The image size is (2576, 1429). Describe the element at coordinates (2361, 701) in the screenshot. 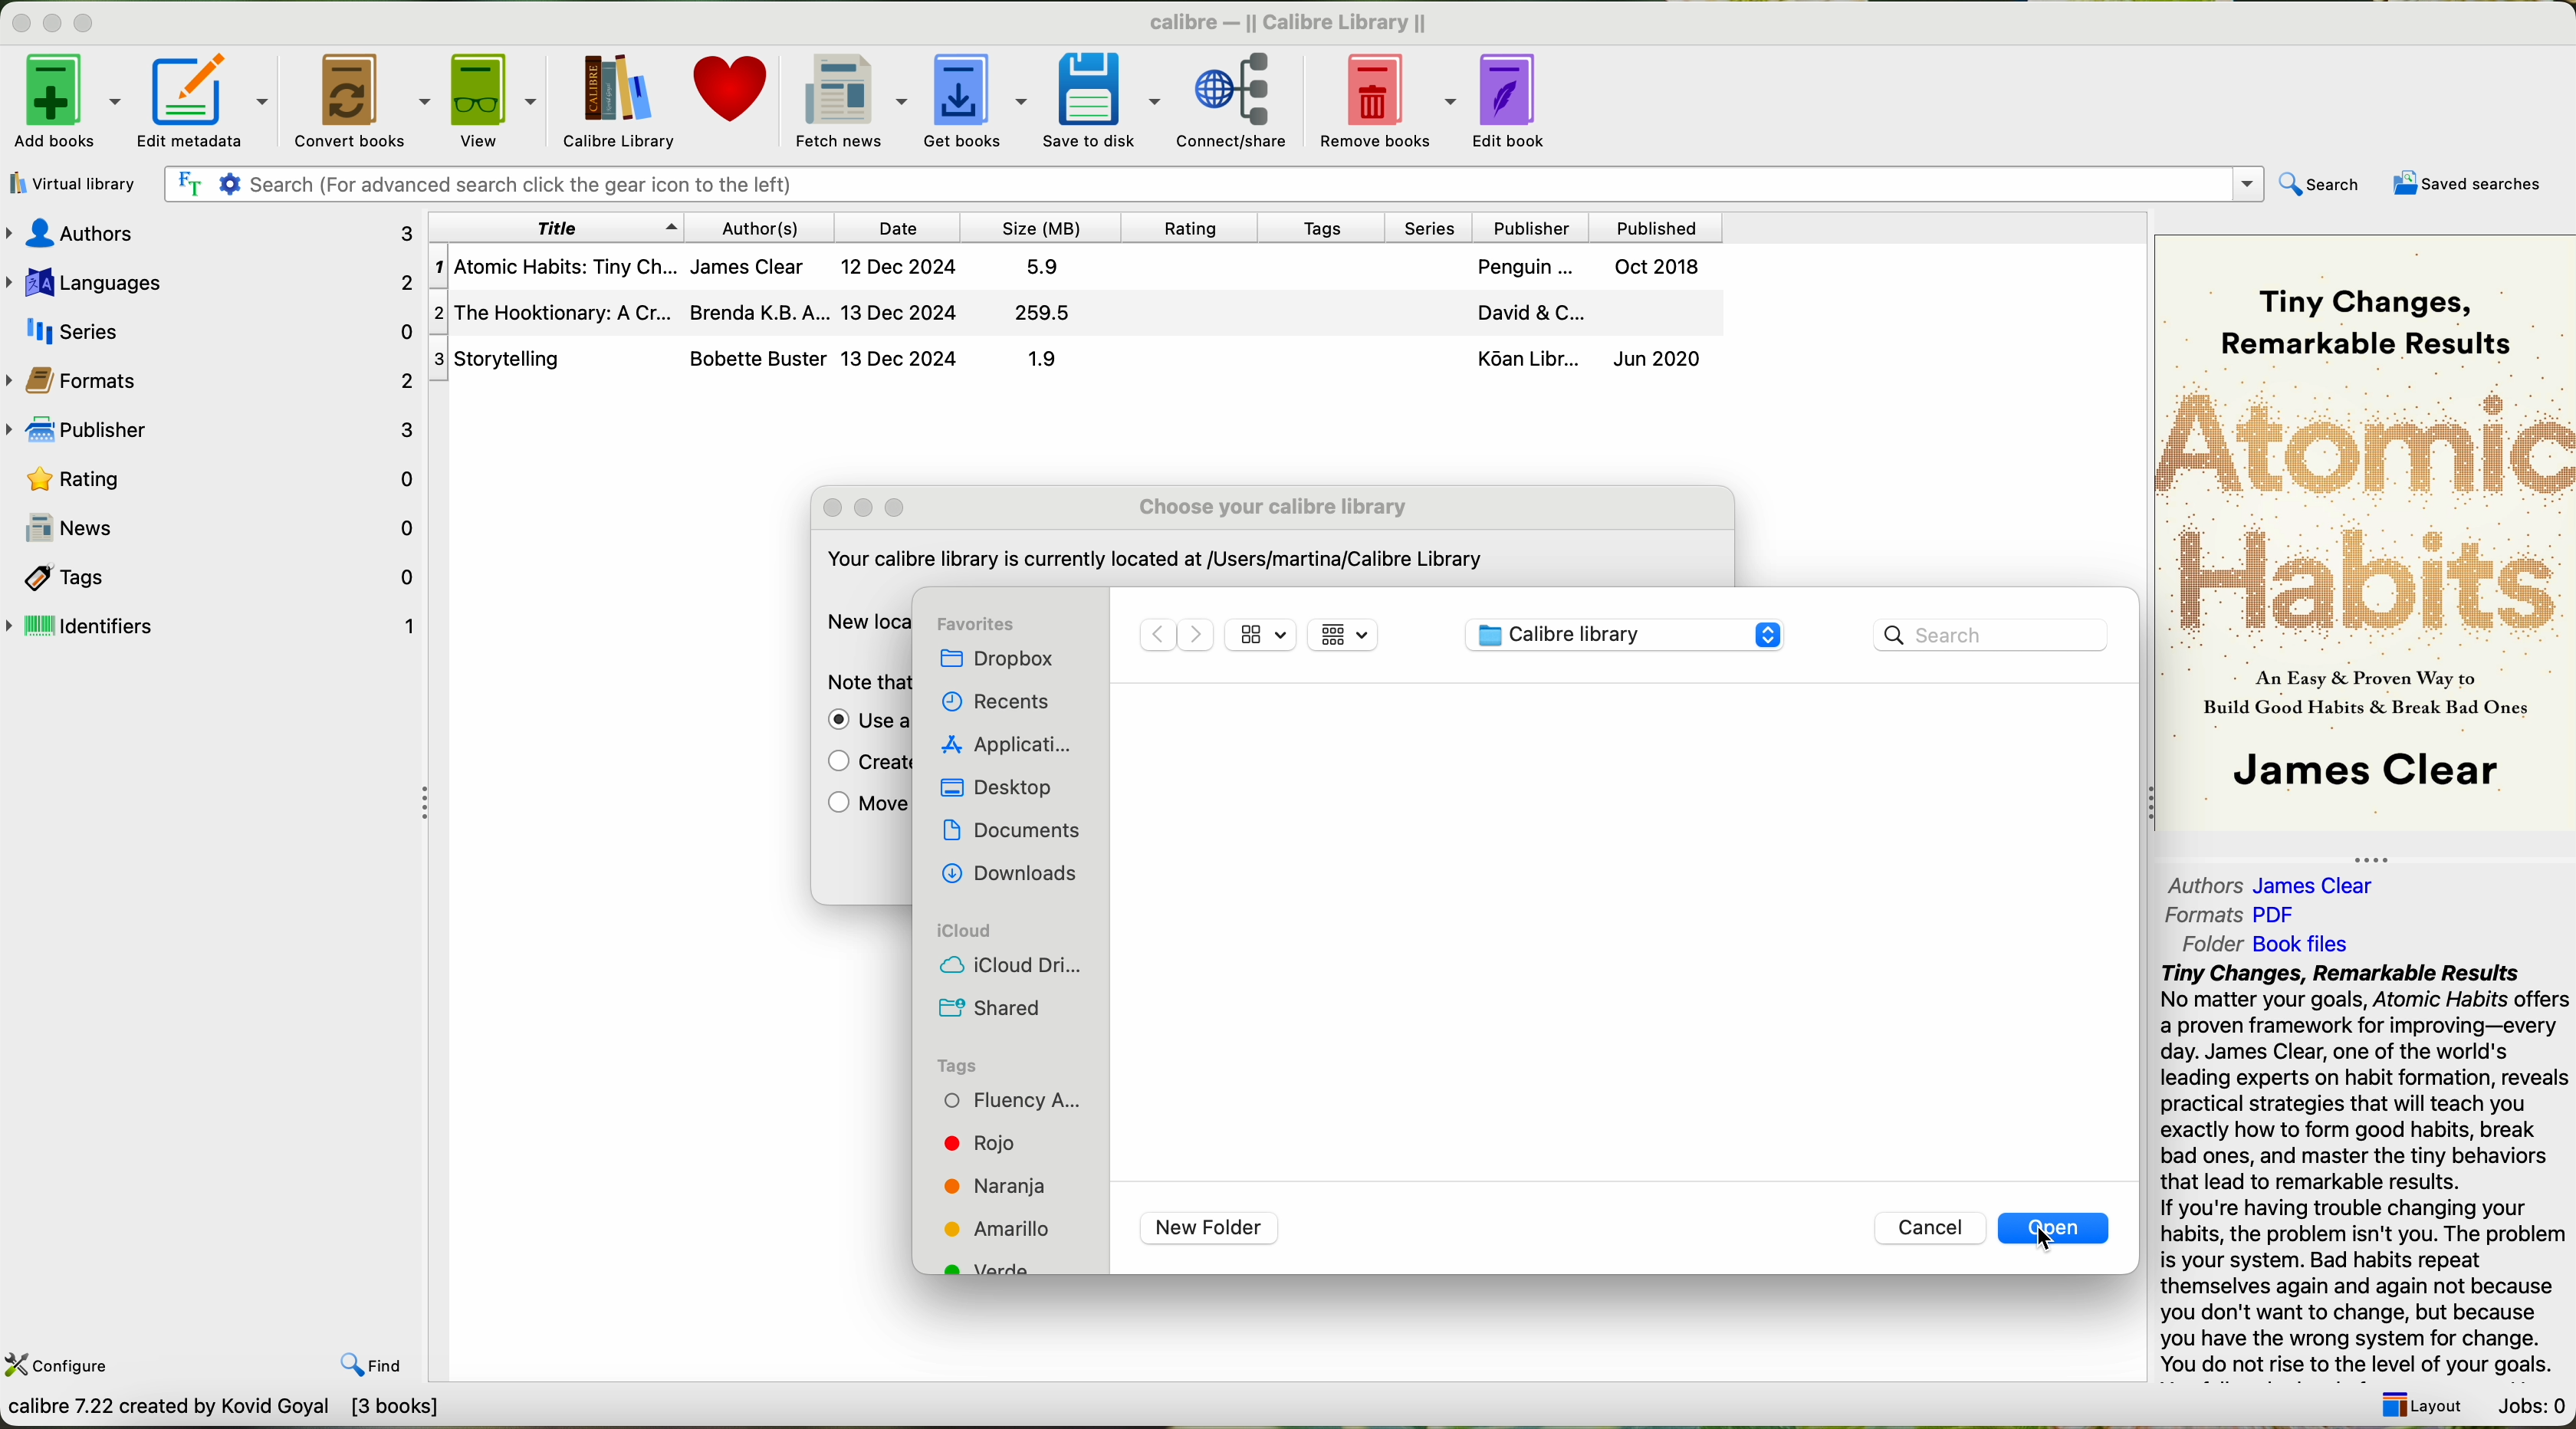

I see `An easy proven way to build Good Habits & Break Bad Ones` at that location.